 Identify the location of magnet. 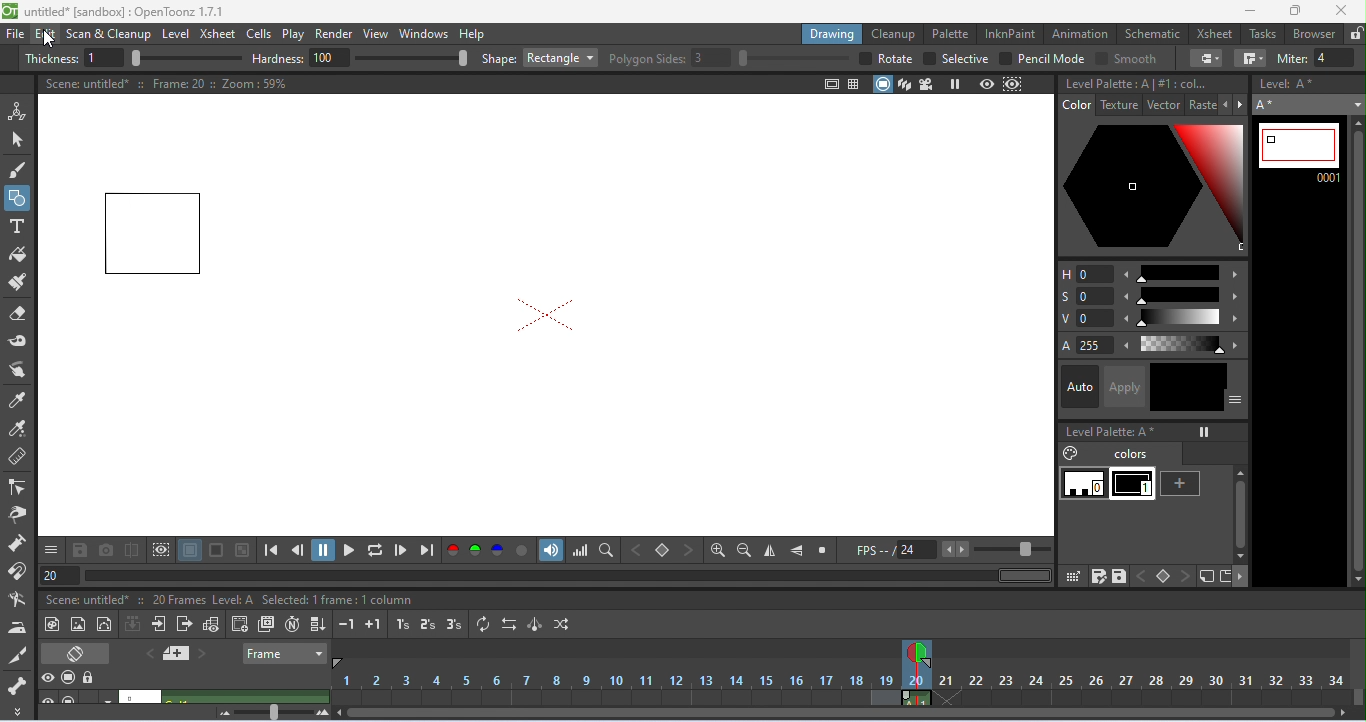
(18, 569).